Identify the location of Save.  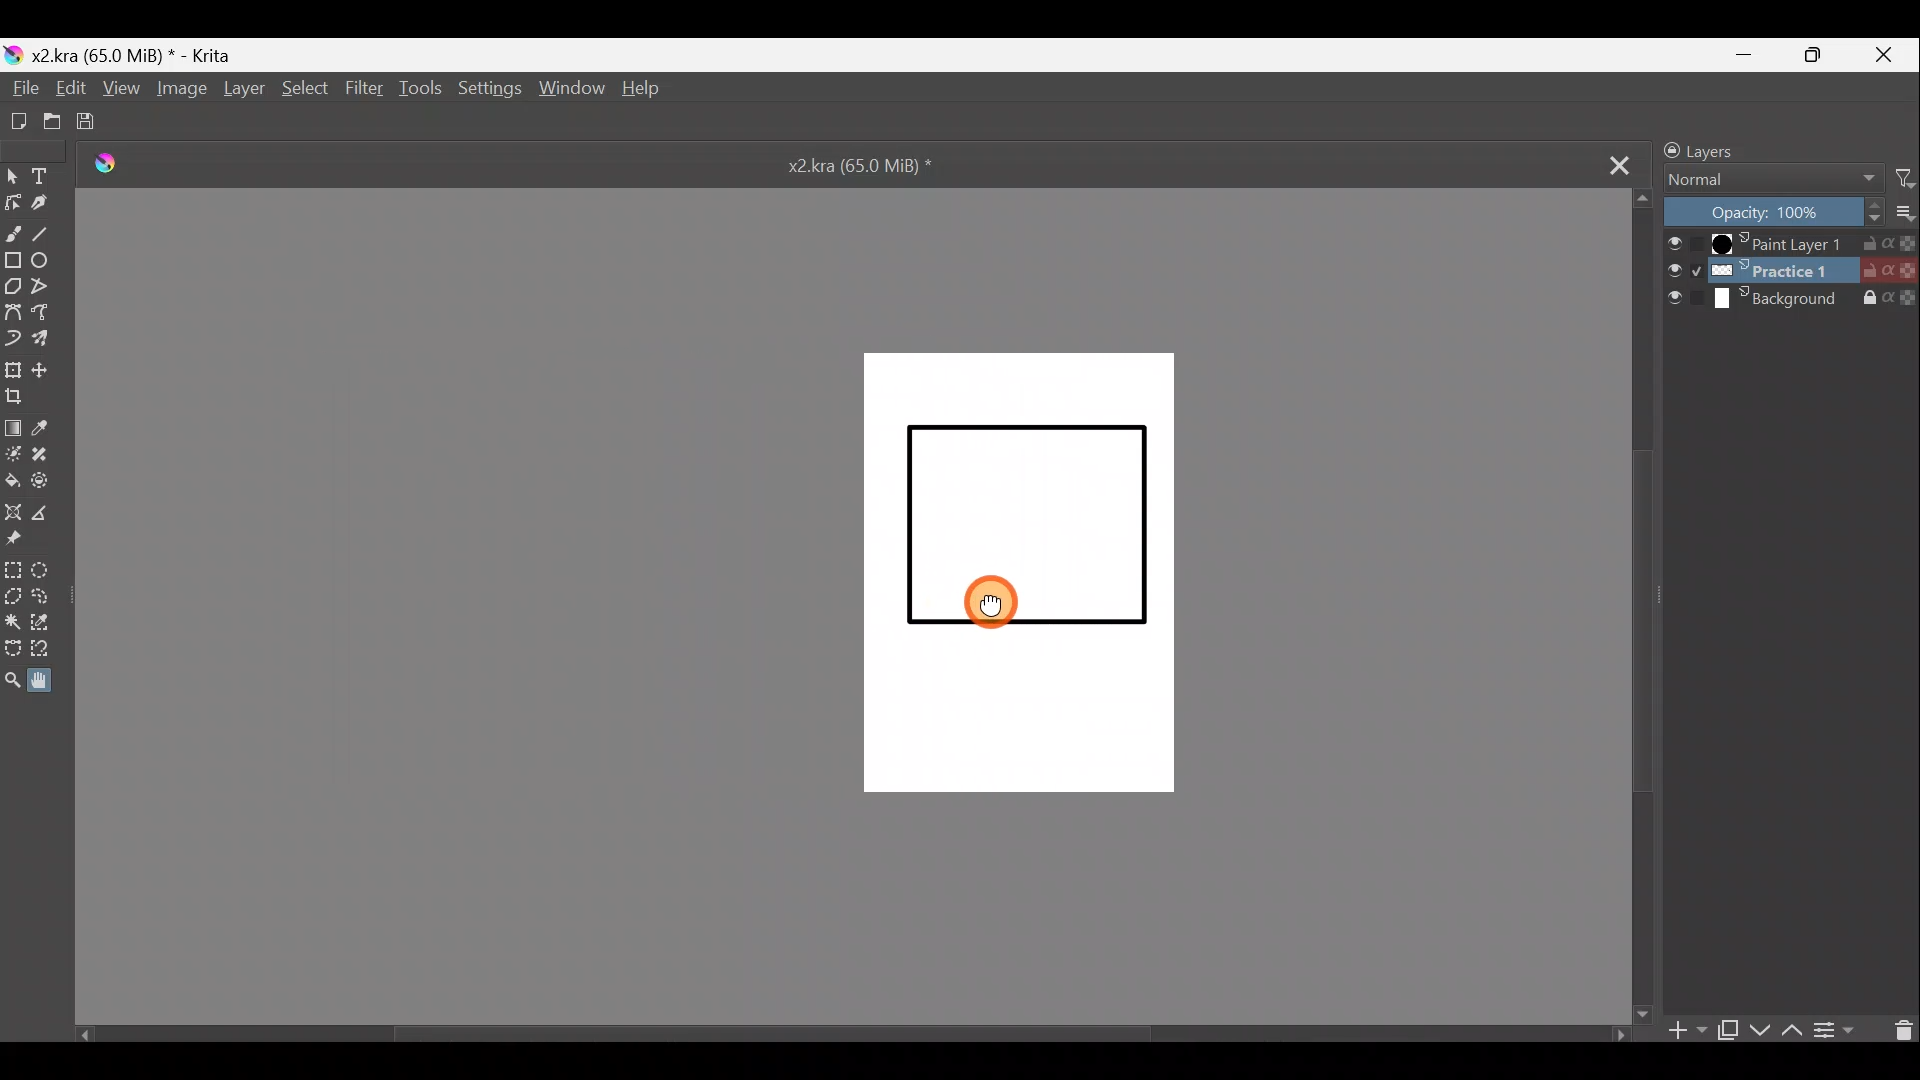
(94, 123).